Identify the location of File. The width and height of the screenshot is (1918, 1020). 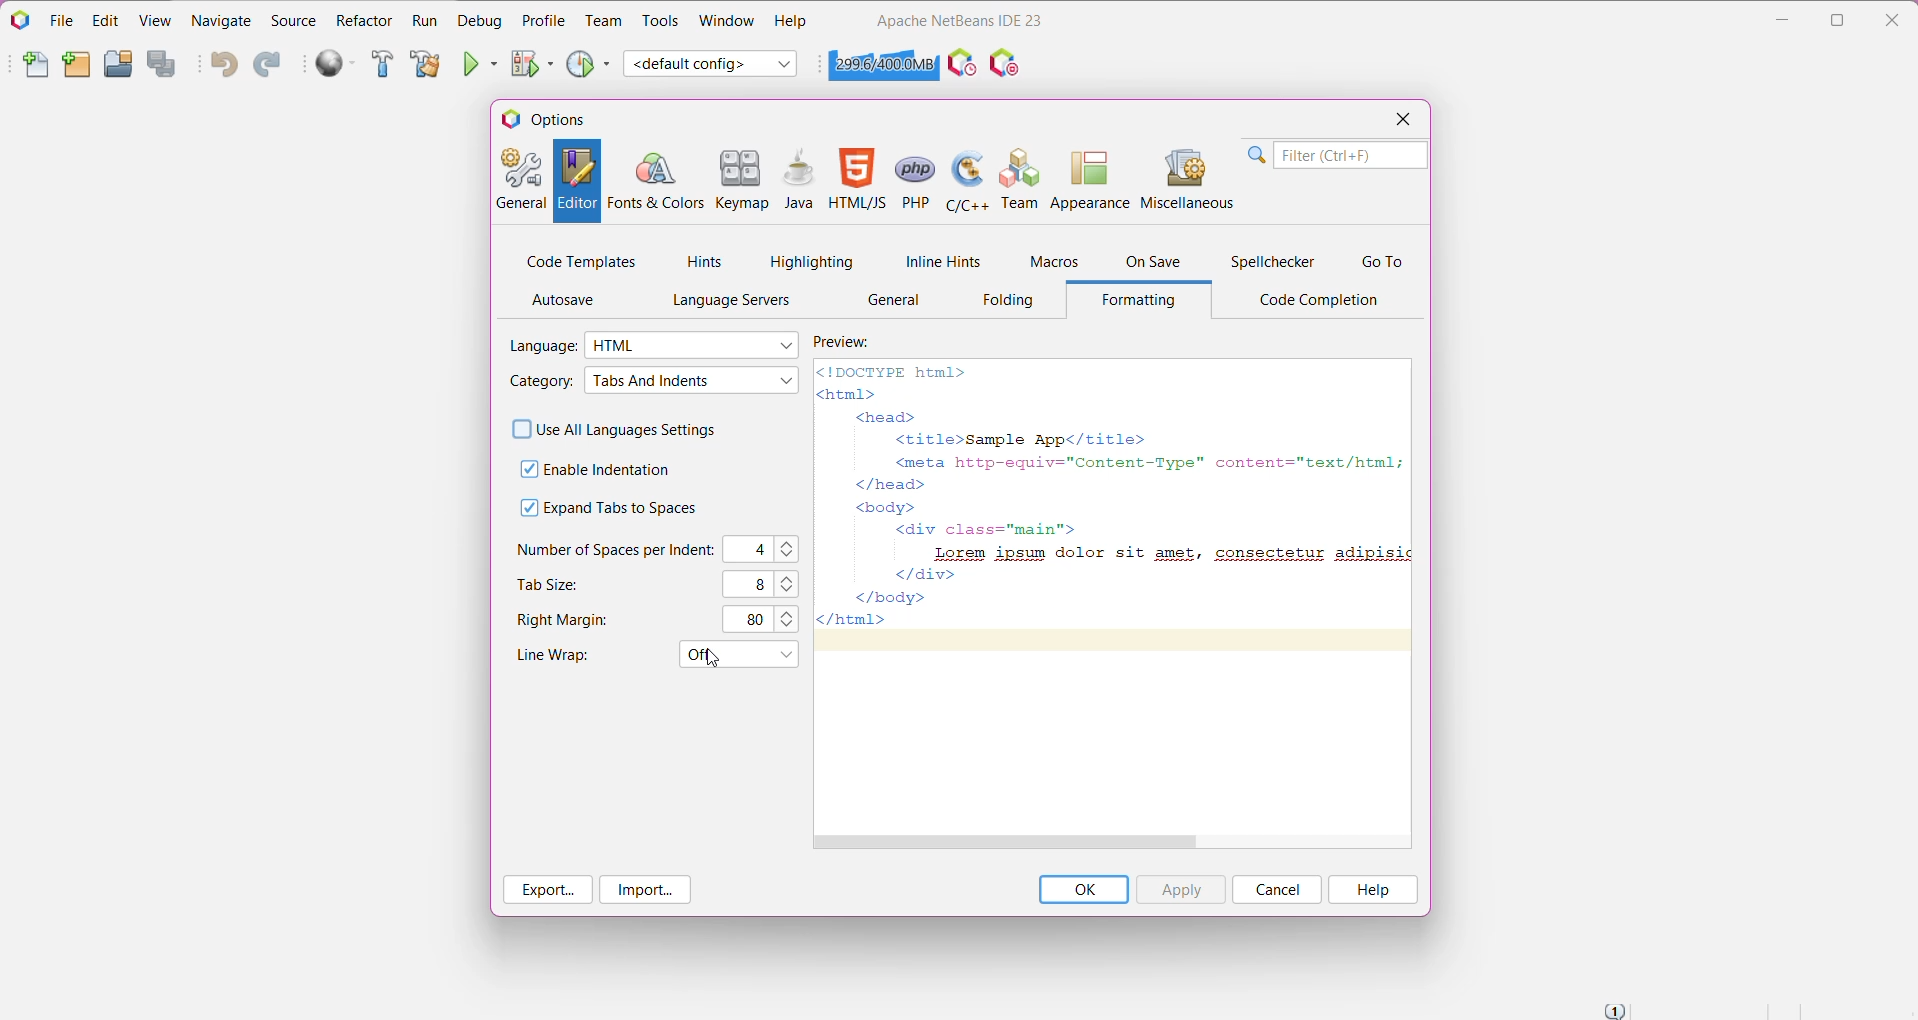
(62, 21).